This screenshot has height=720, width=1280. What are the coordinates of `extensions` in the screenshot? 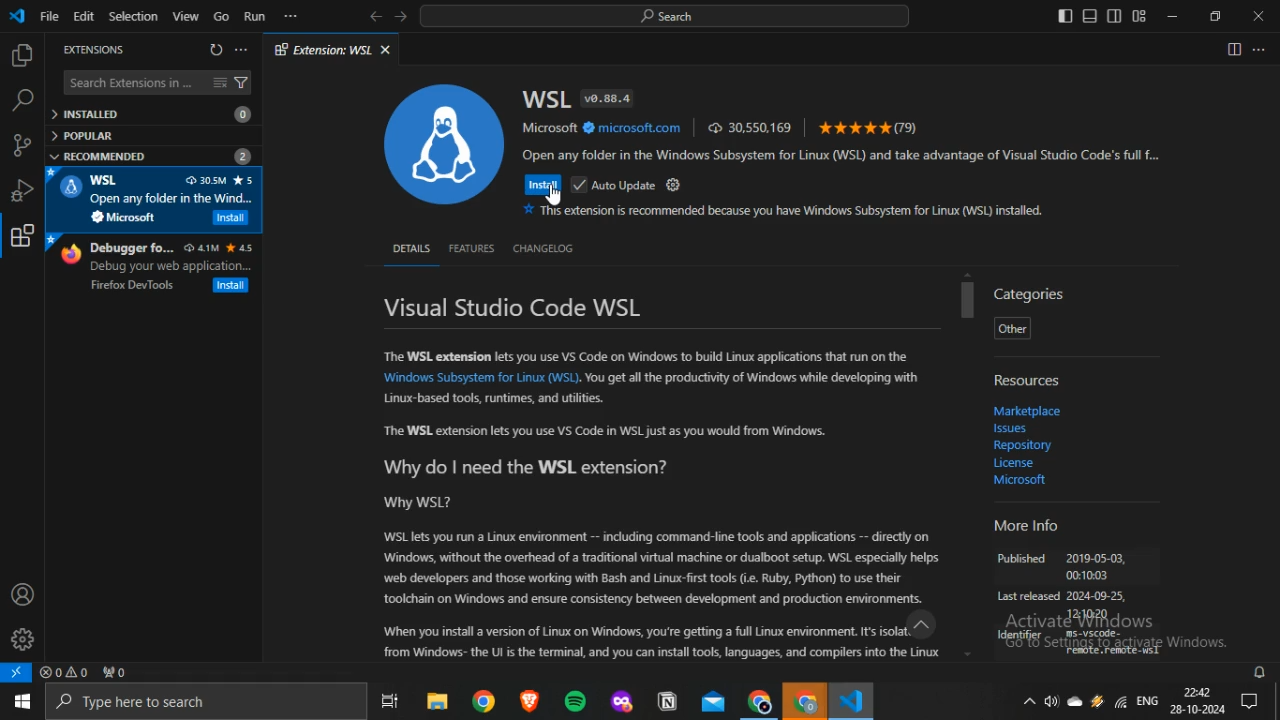 It's located at (22, 235).